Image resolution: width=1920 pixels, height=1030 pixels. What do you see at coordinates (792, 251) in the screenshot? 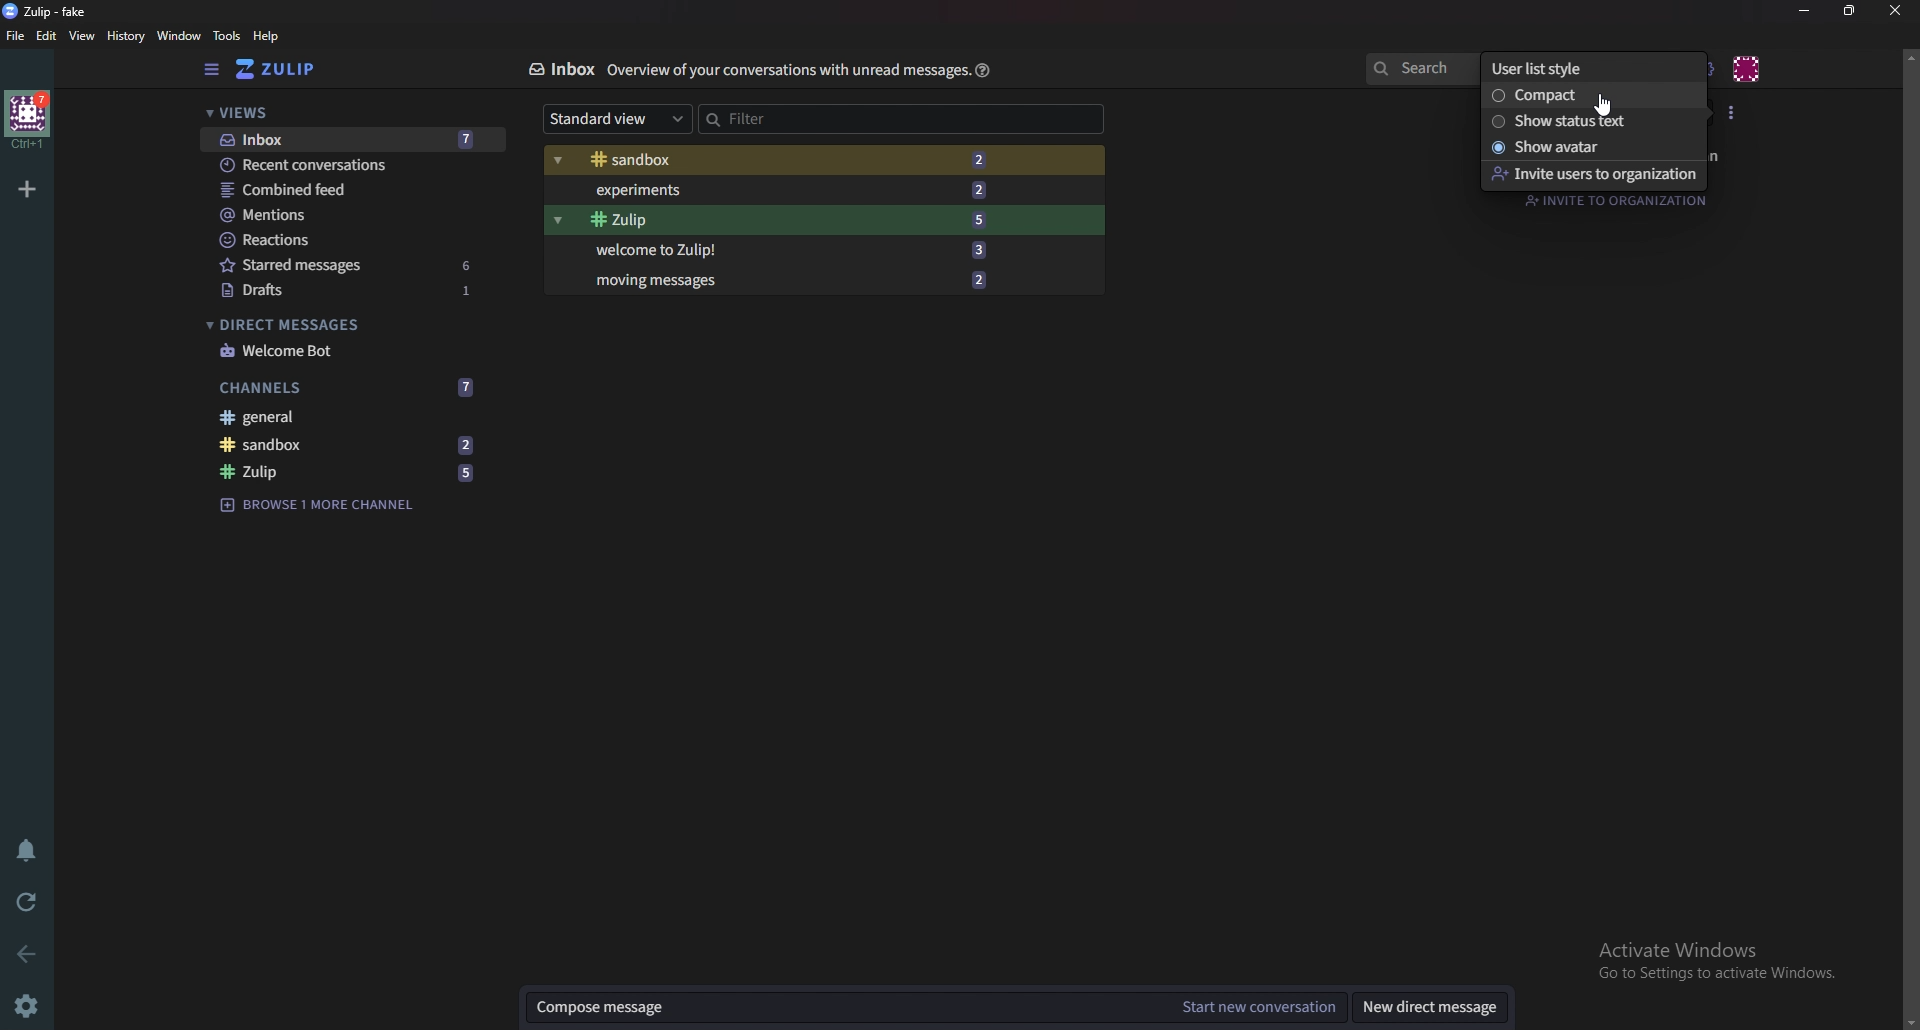
I see `Welcome to zulip` at bounding box center [792, 251].